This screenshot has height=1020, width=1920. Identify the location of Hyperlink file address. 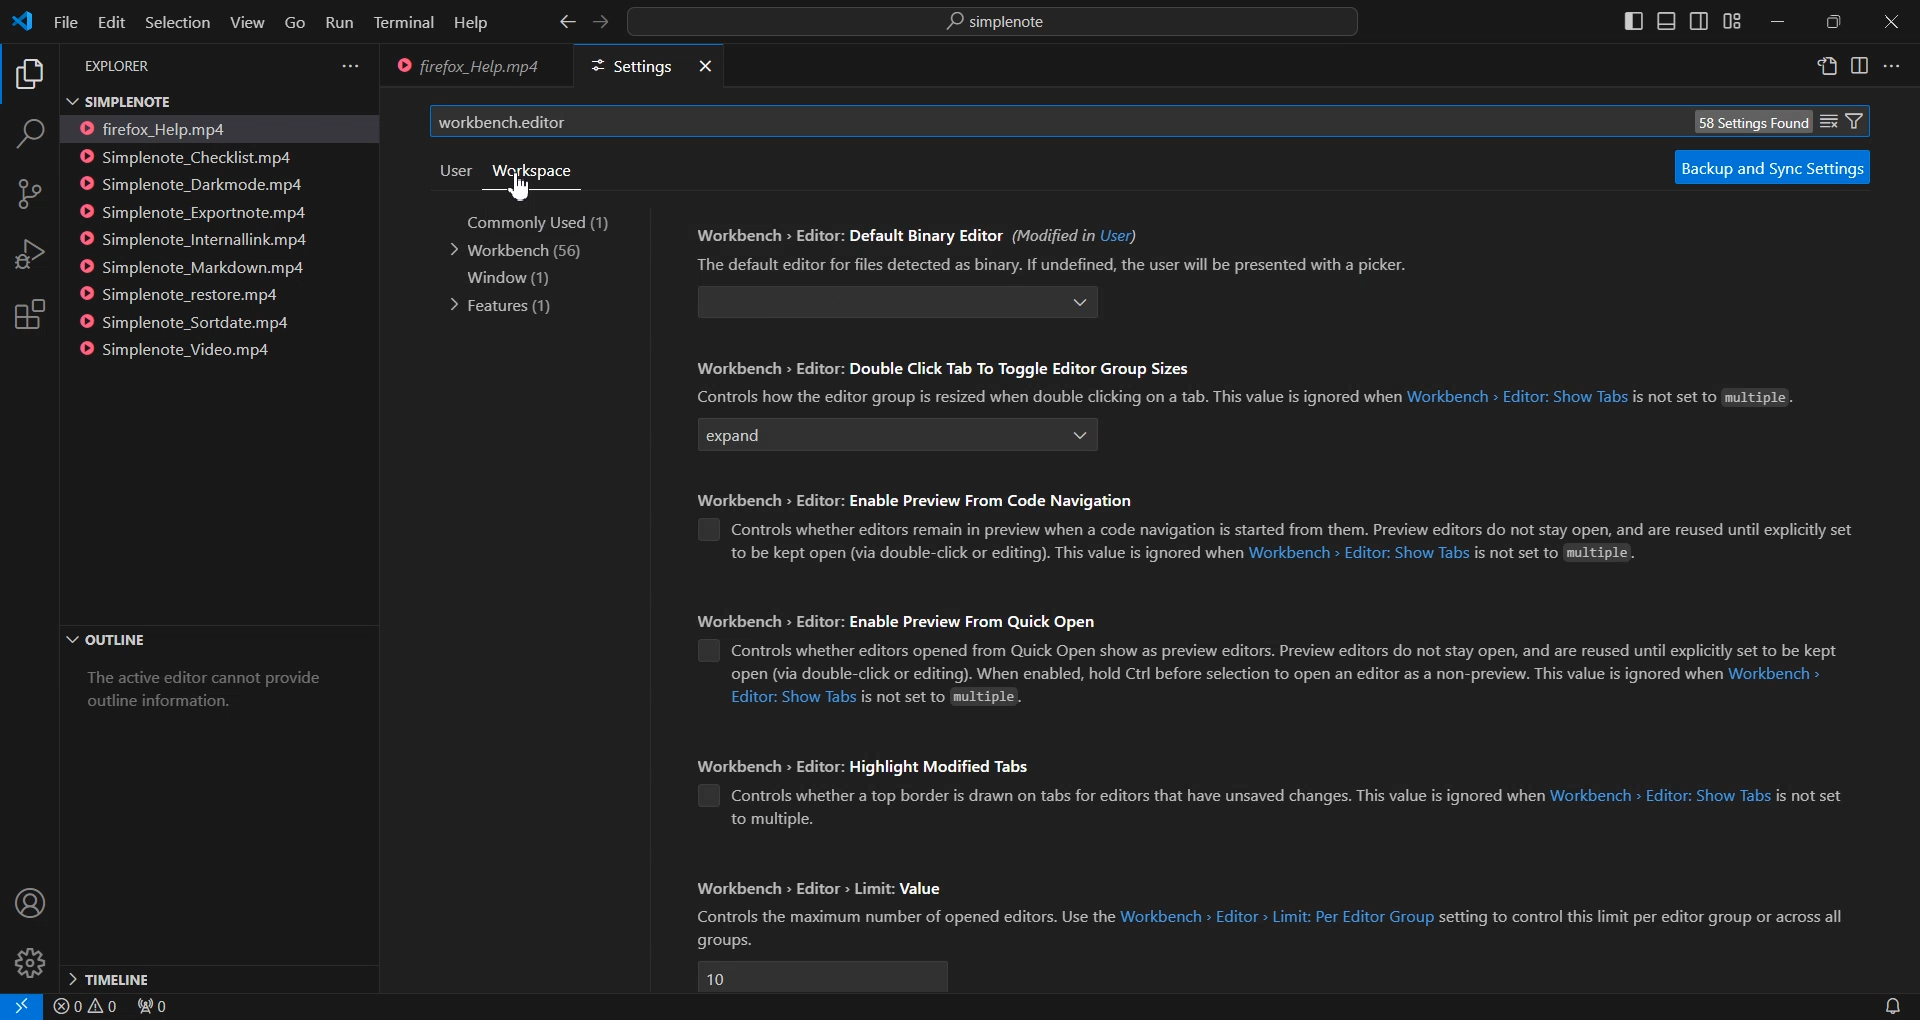
(1777, 676).